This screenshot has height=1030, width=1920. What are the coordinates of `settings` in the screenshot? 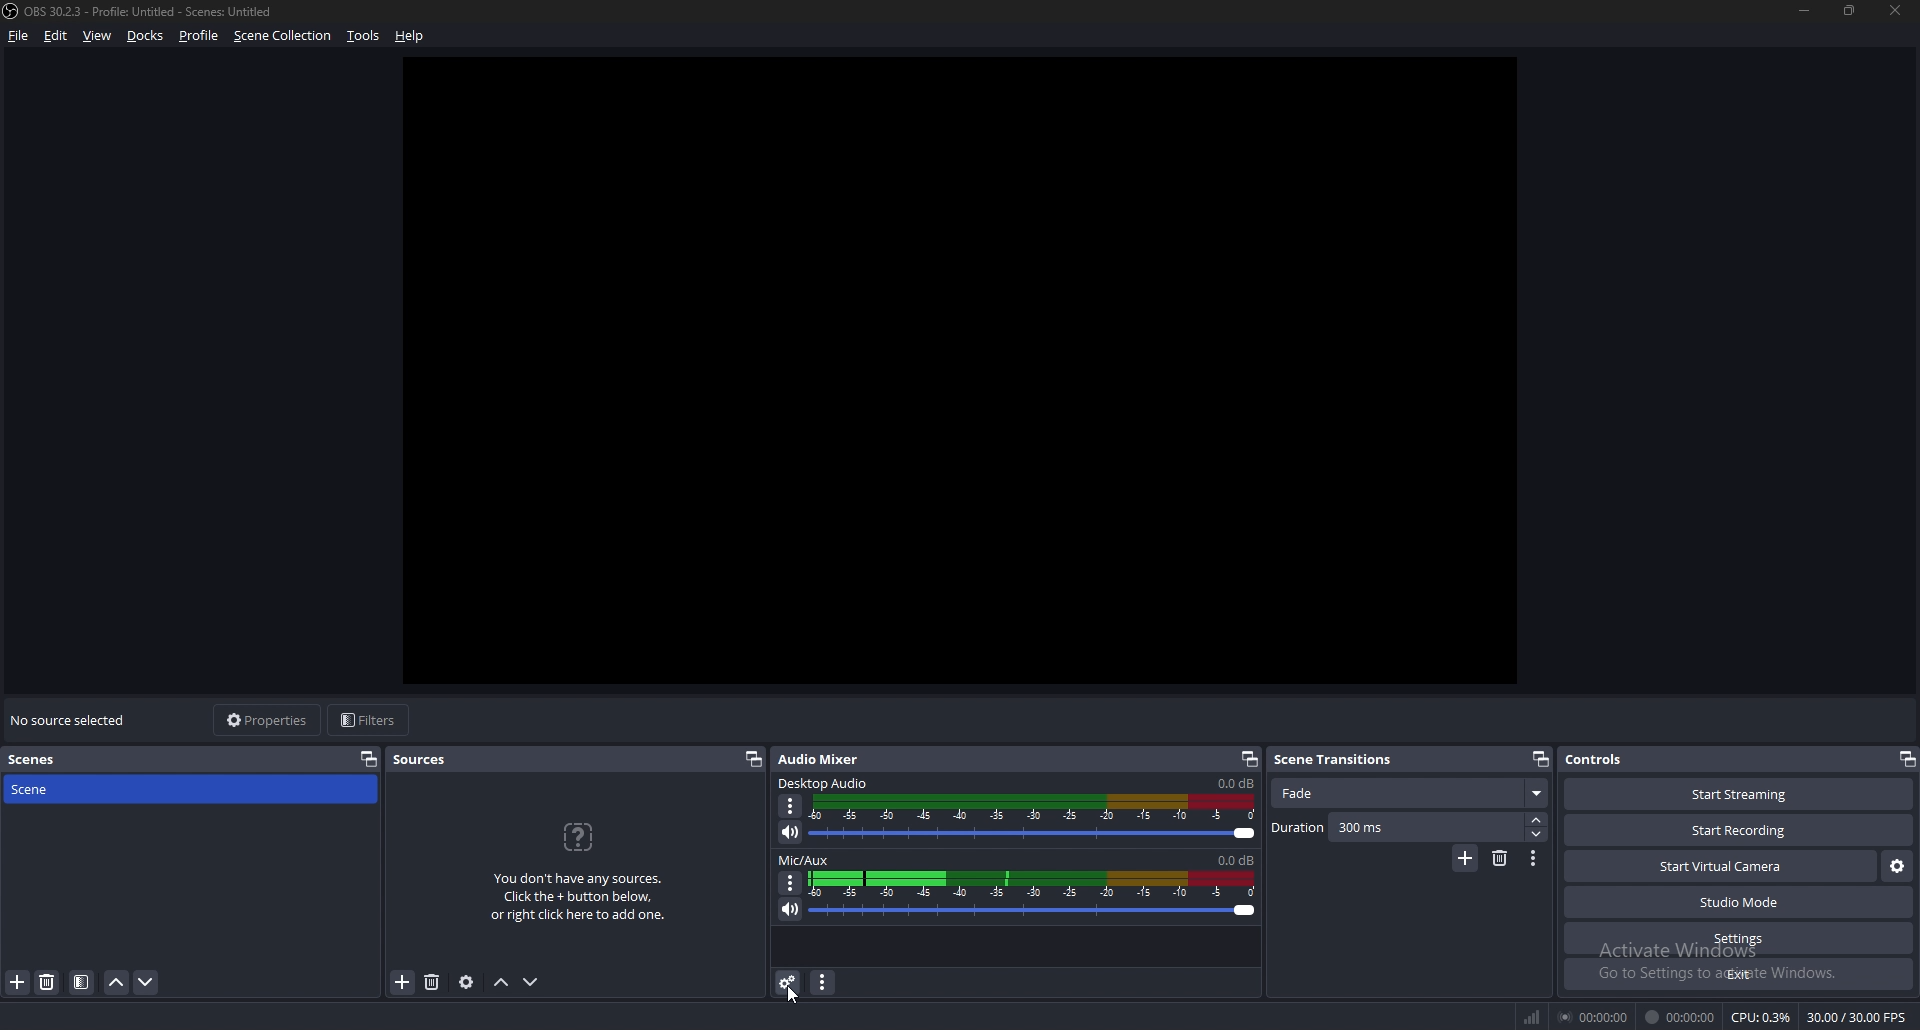 It's located at (1738, 939).